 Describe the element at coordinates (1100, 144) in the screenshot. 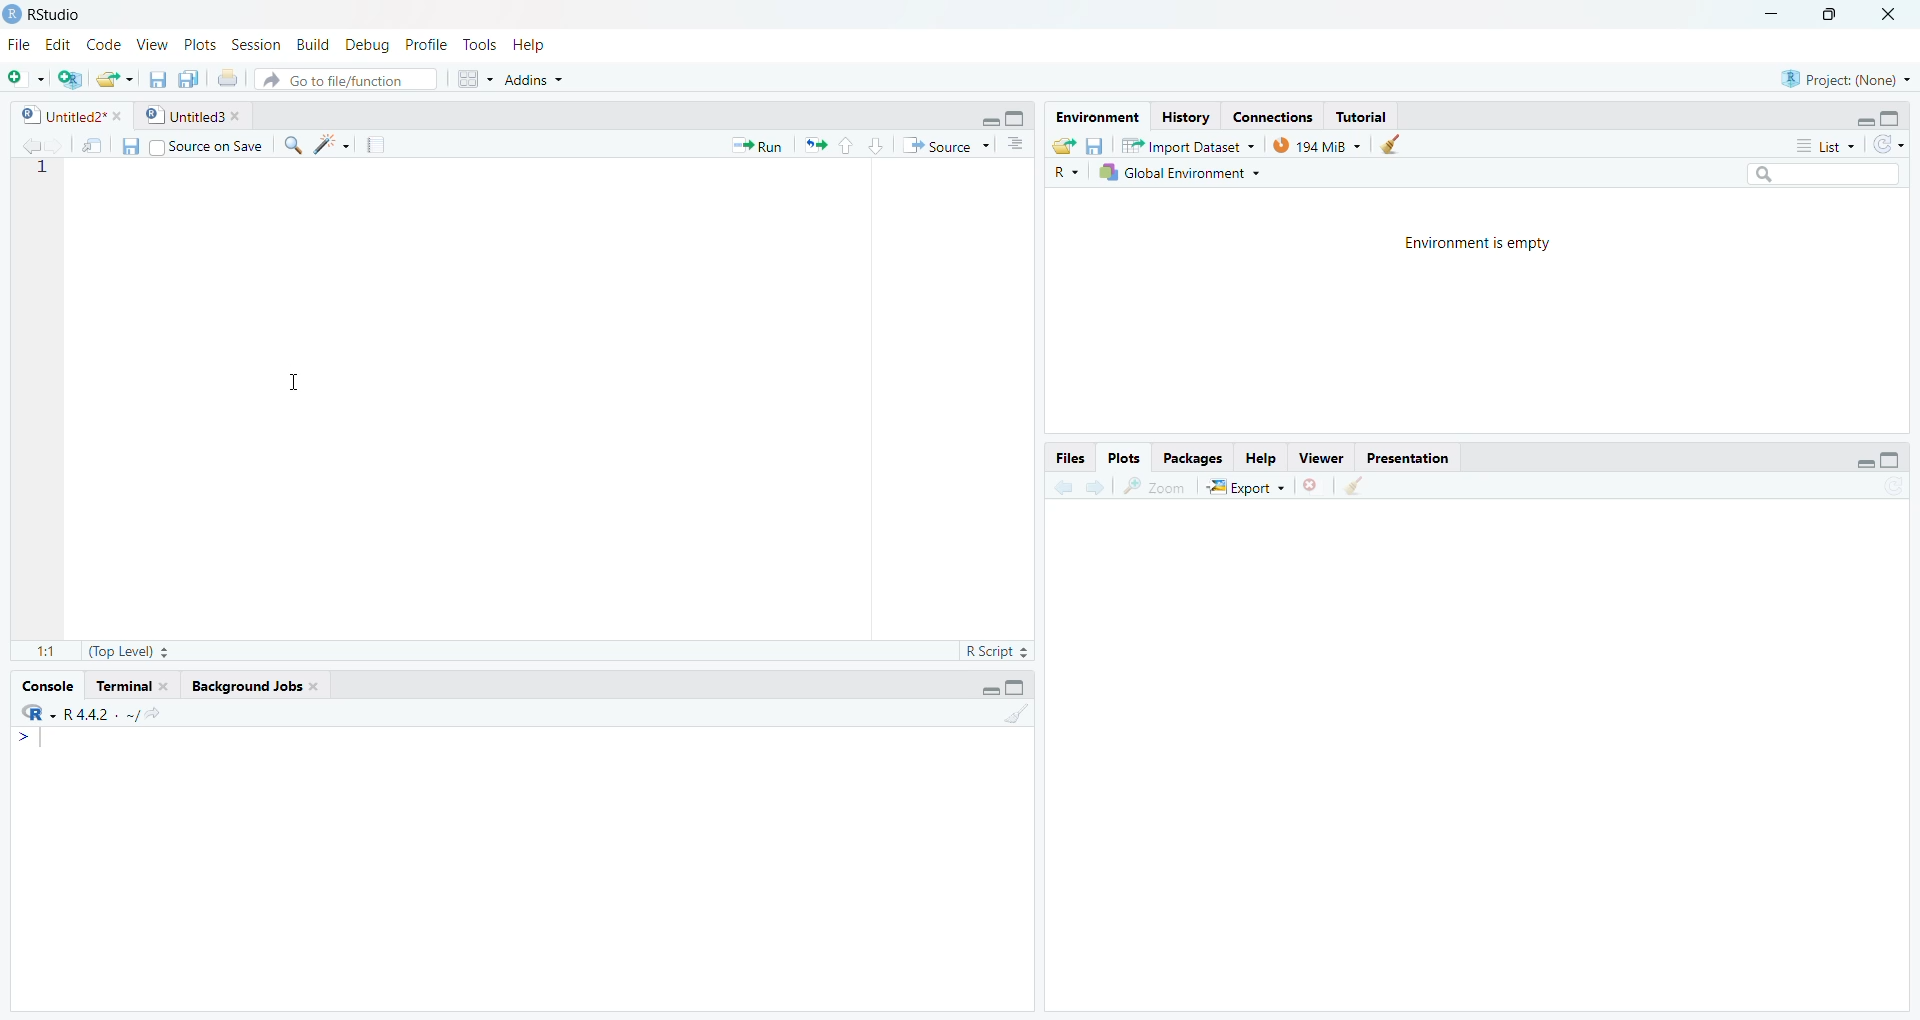

I see `Save workspace` at that location.